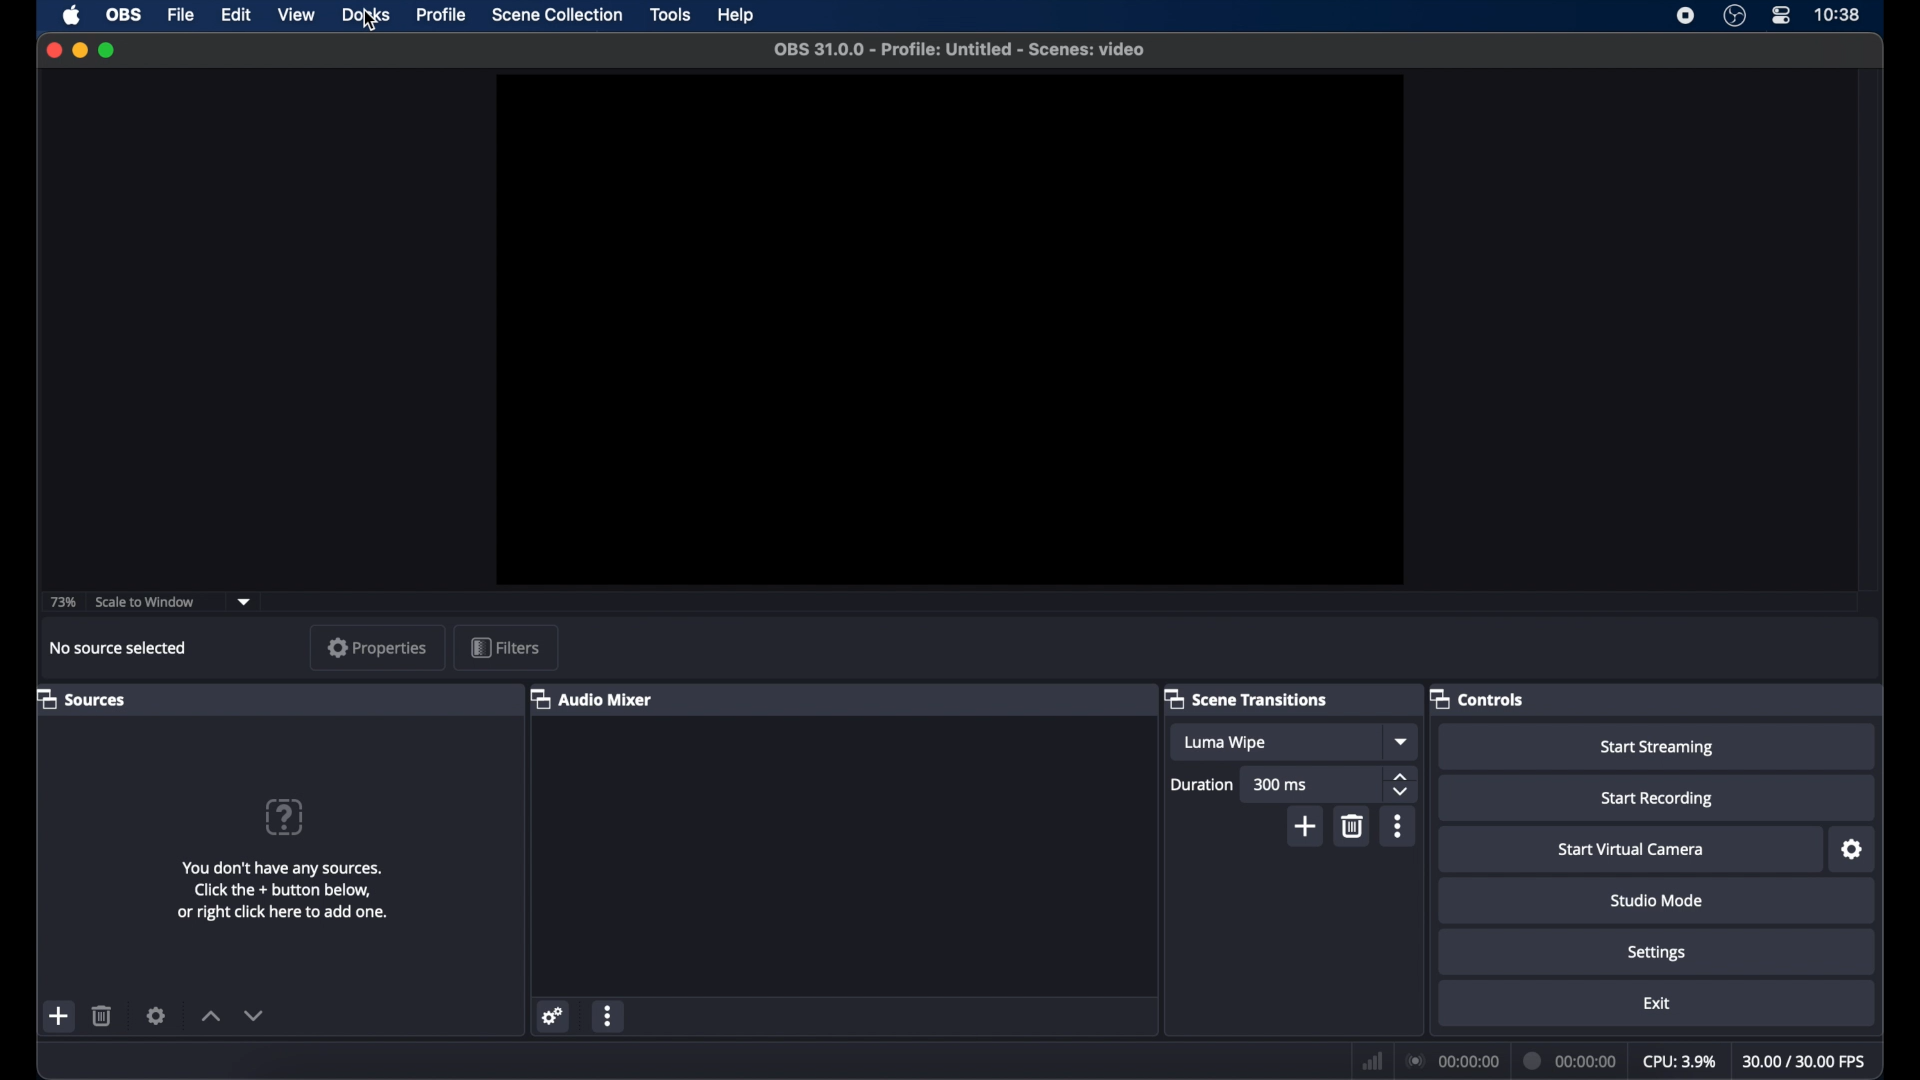  Describe the element at coordinates (1454, 1061) in the screenshot. I see `00:00:00` at that location.